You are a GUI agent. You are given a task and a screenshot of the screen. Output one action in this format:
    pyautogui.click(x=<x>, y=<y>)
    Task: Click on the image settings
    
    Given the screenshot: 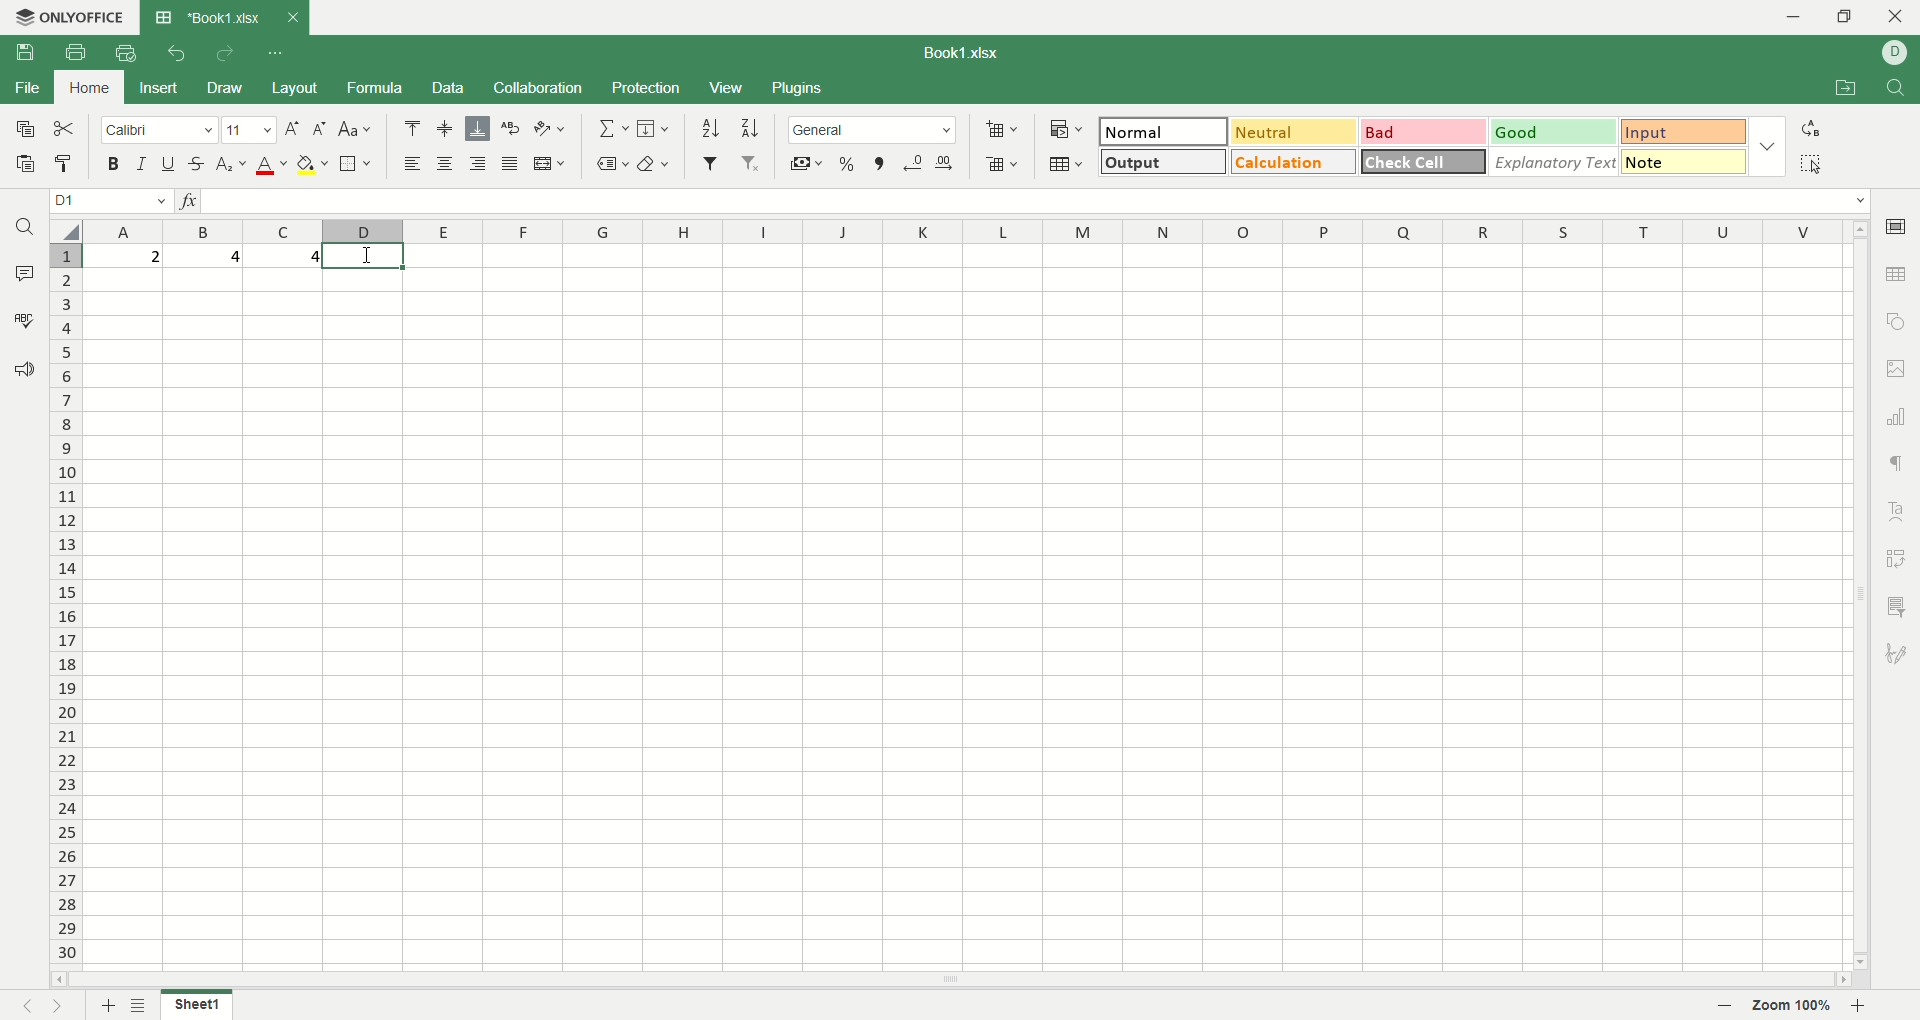 What is the action you would take?
    pyautogui.click(x=1900, y=370)
    